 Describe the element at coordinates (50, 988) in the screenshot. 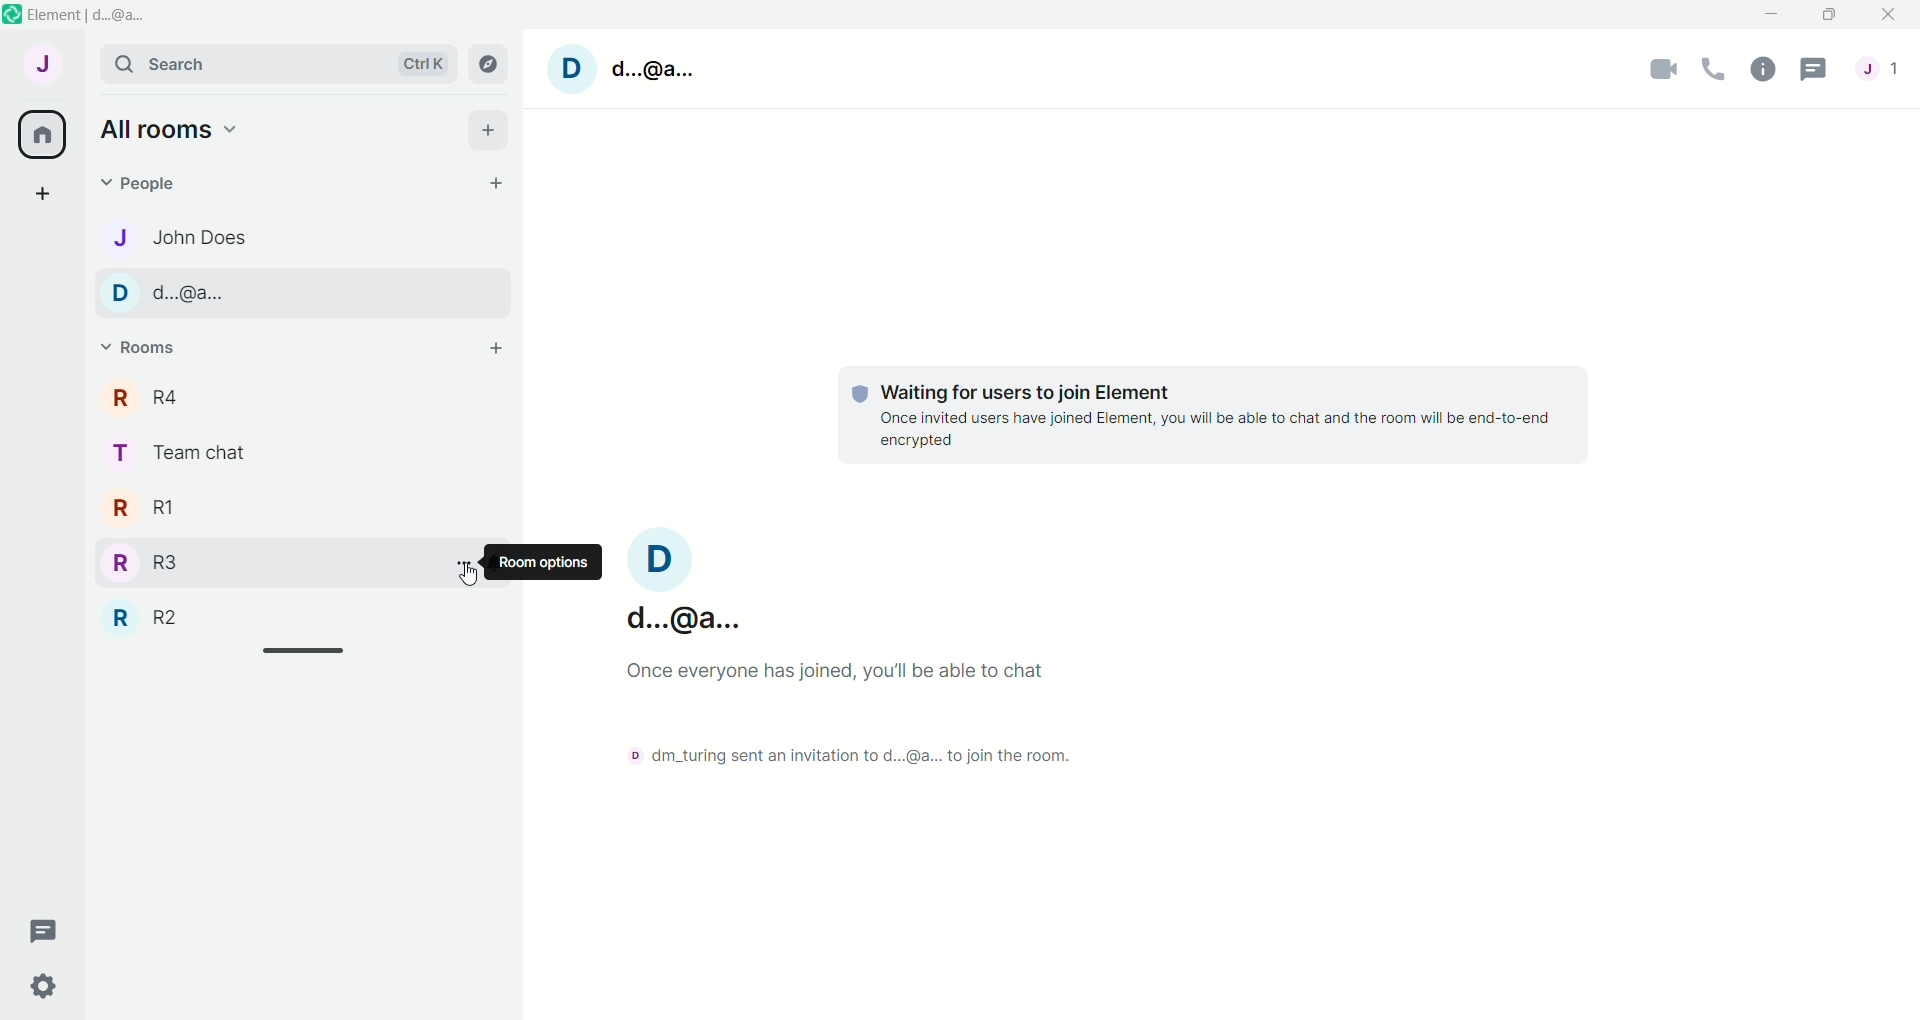

I see `quick settings` at that location.